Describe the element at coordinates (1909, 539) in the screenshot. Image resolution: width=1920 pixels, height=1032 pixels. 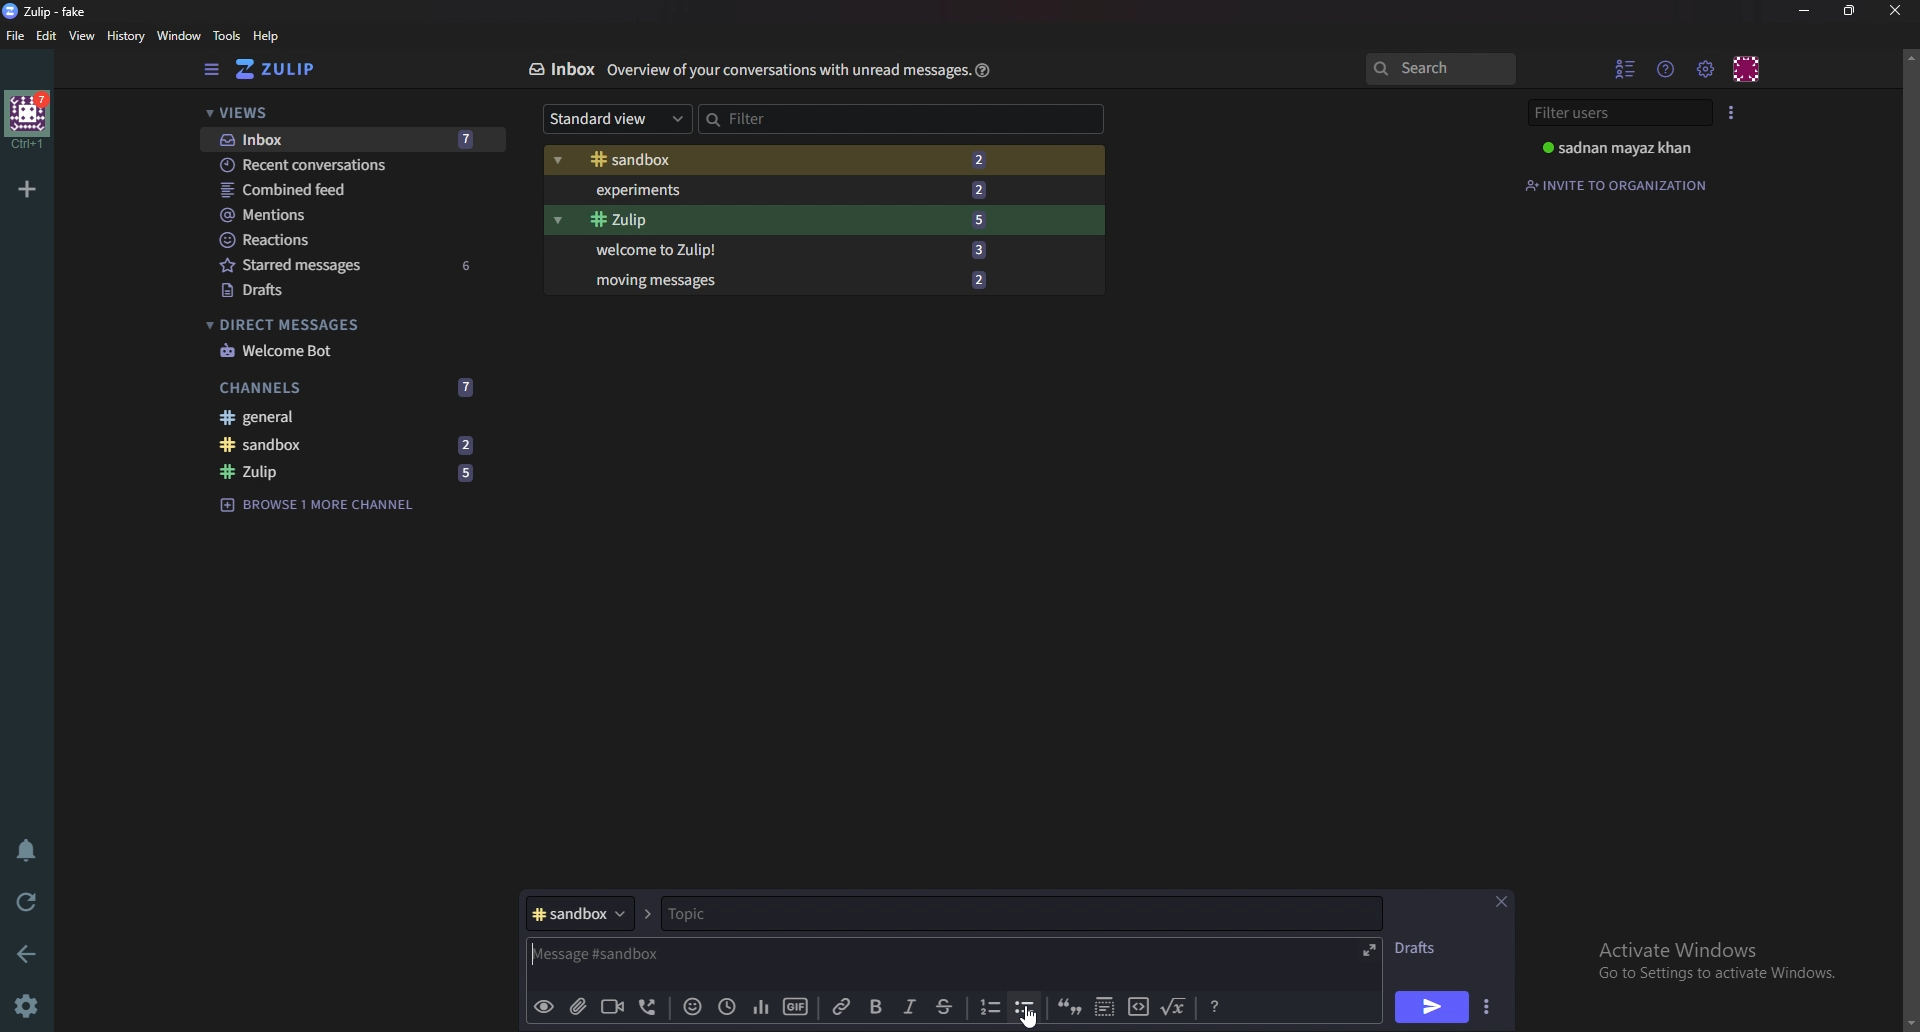
I see `Scroll bar` at that location.